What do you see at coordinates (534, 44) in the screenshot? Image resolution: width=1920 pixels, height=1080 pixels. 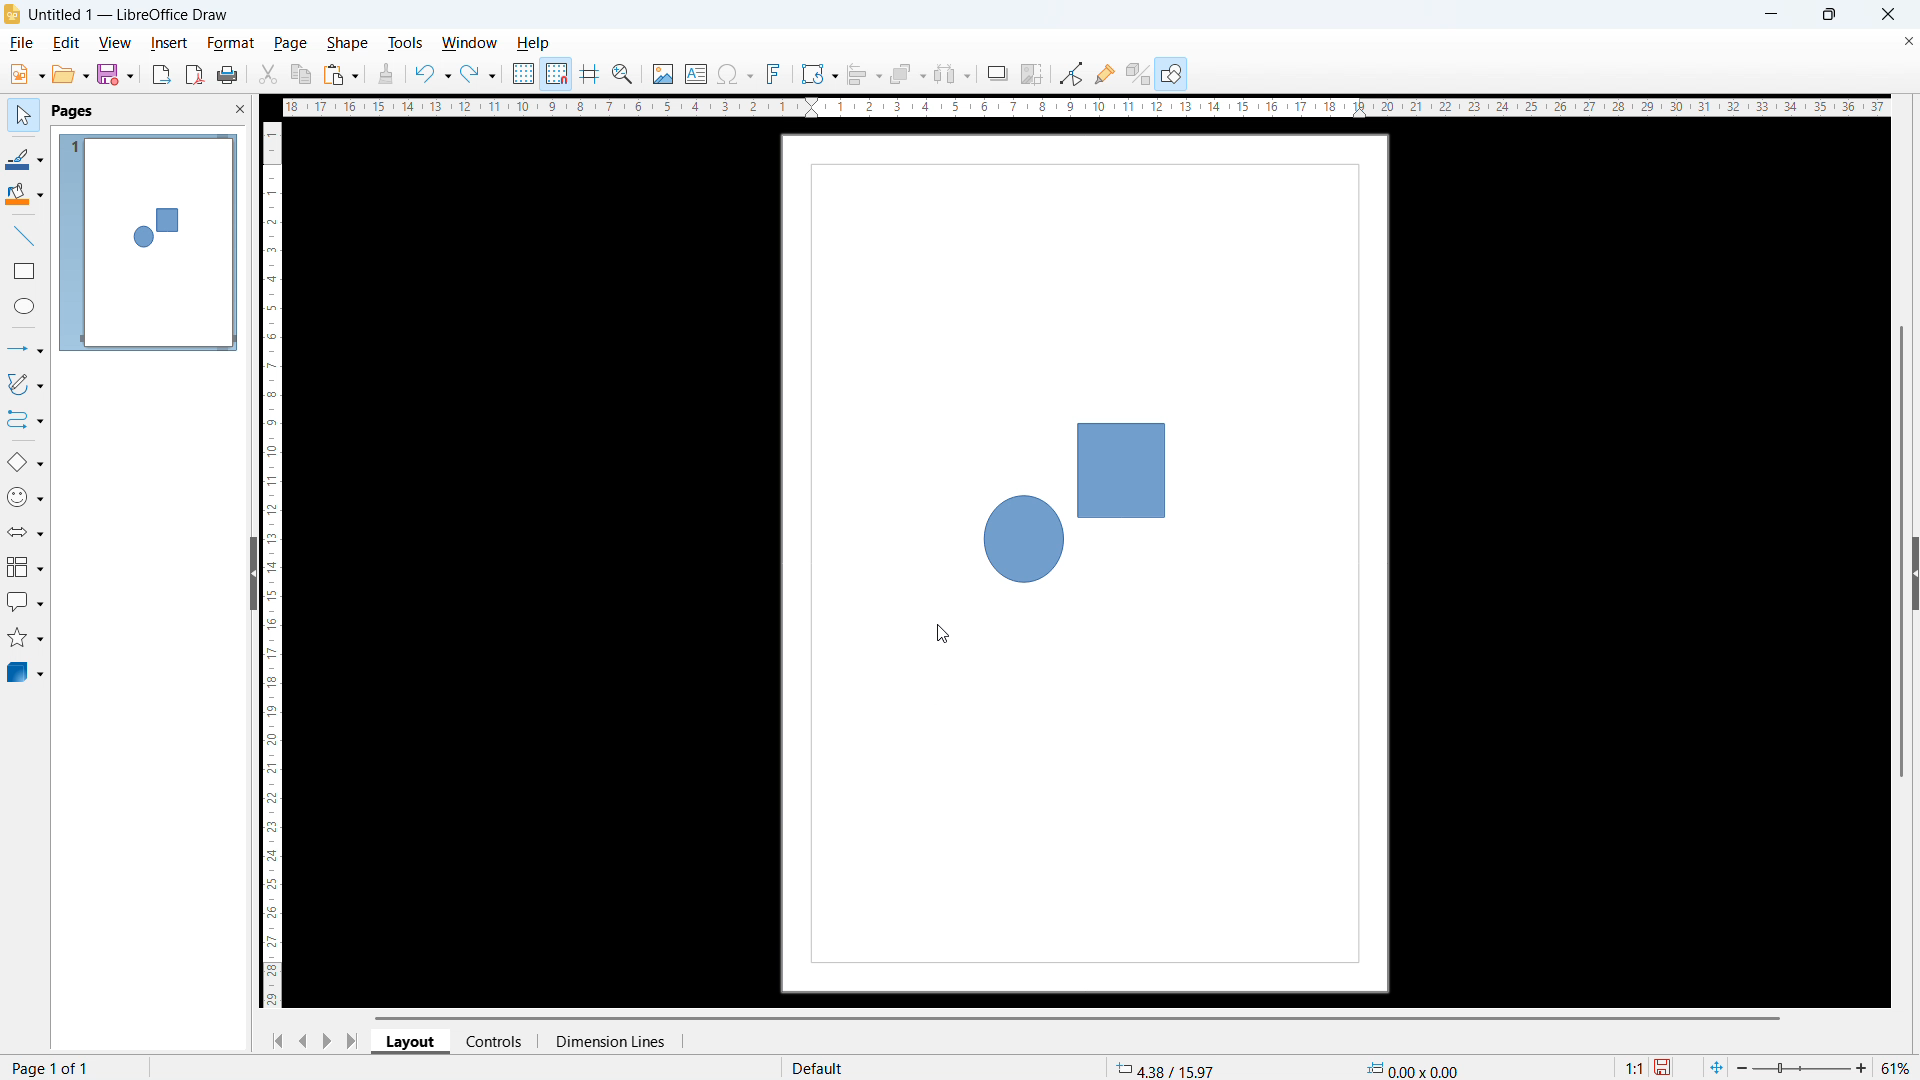 I see `help` at bounding box center [534, 44].